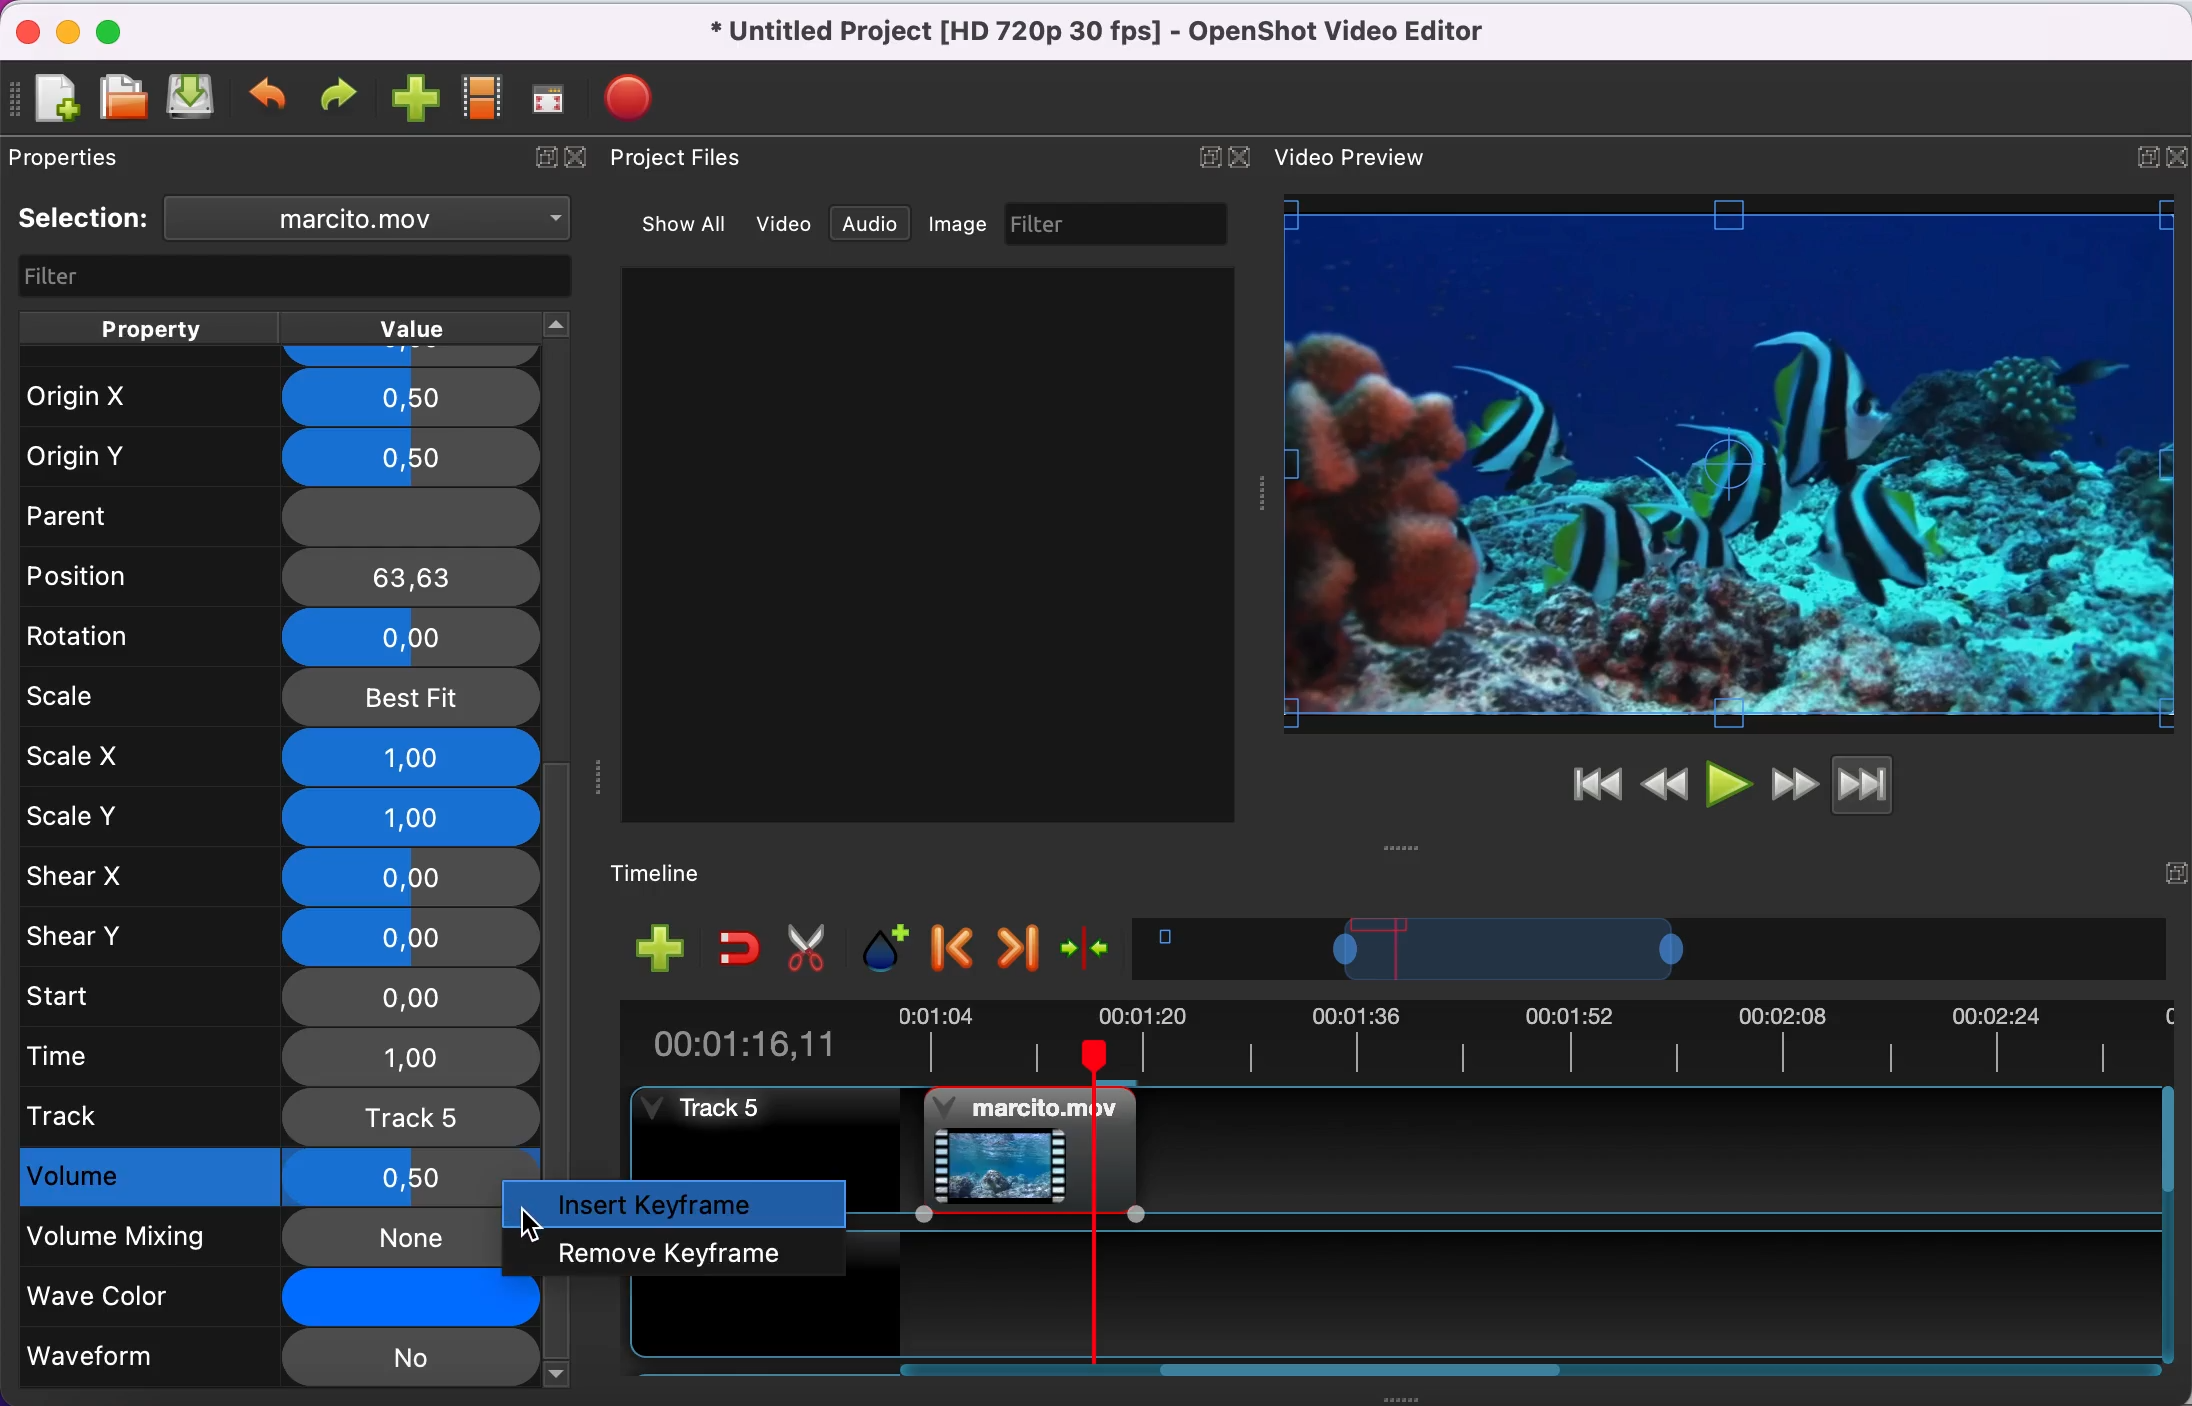  Describe the element at coordinates (877, 226) in the screenshot. I see `audio` at that location.